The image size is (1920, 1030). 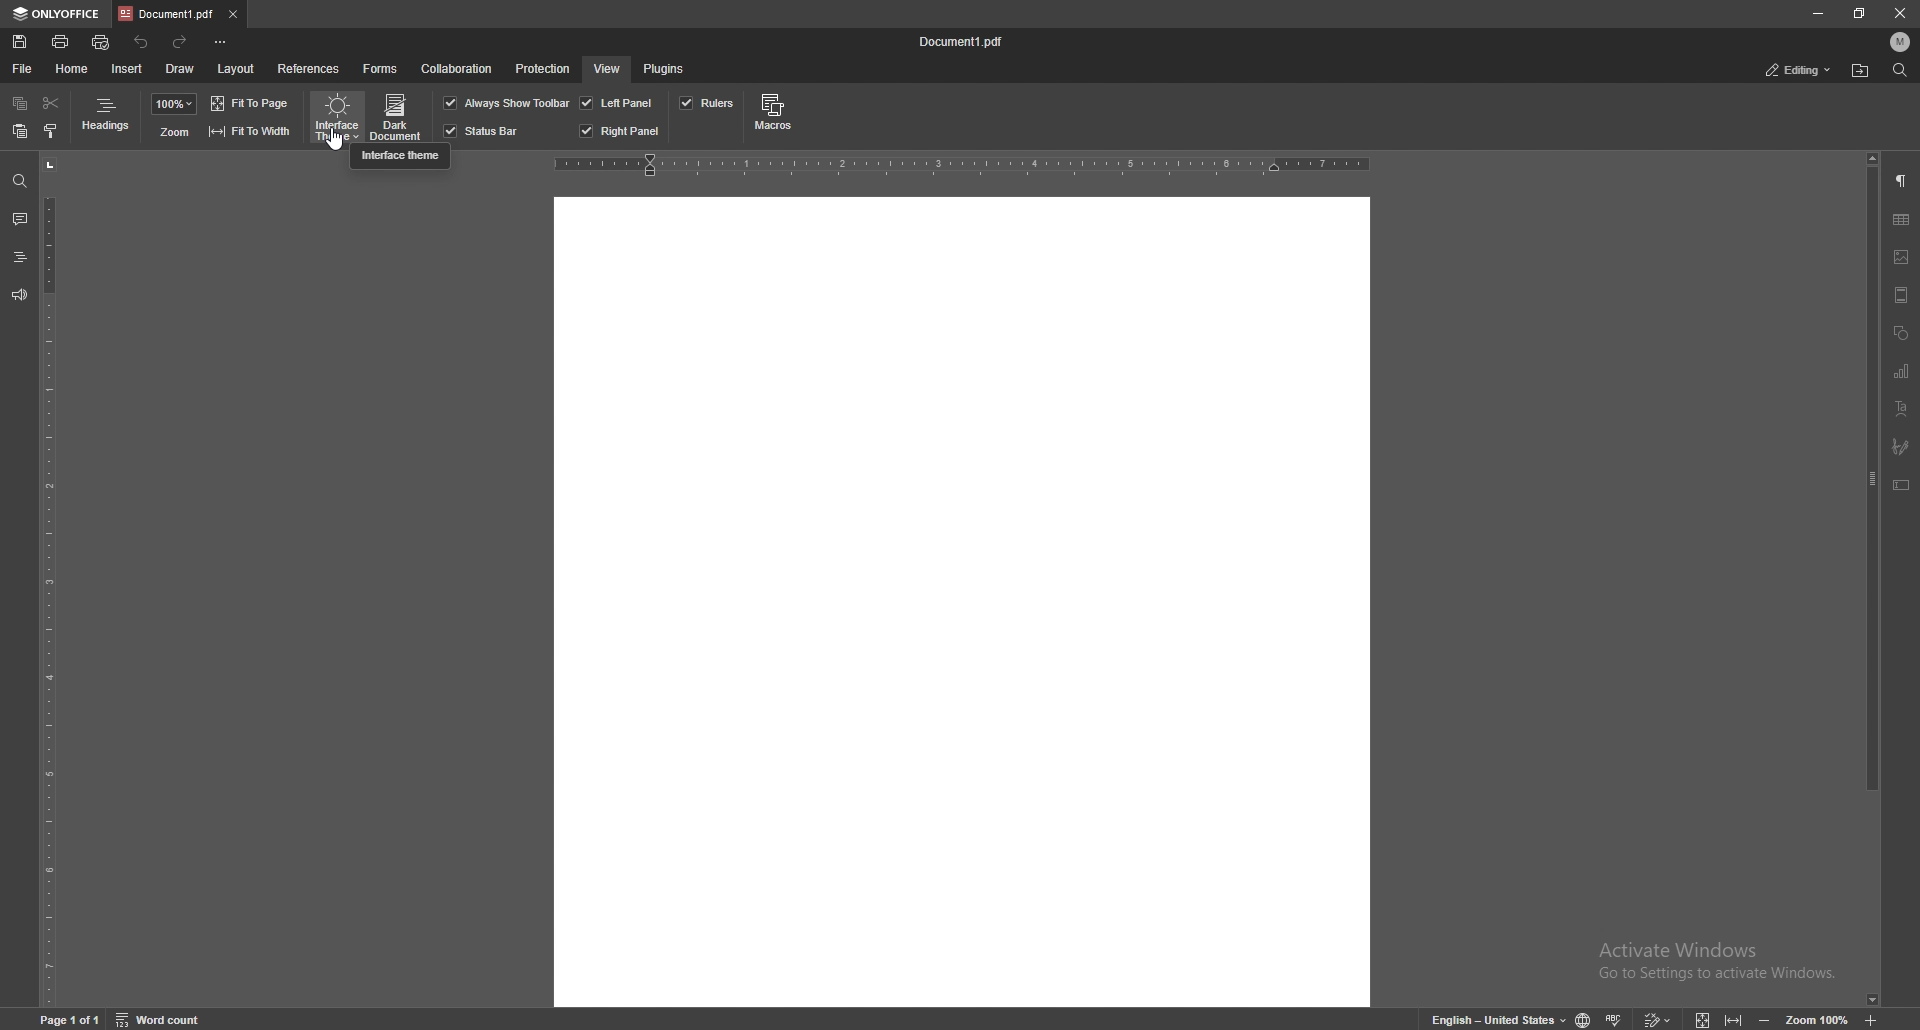 I want to click on shapes, so click(x=1901, y=333).